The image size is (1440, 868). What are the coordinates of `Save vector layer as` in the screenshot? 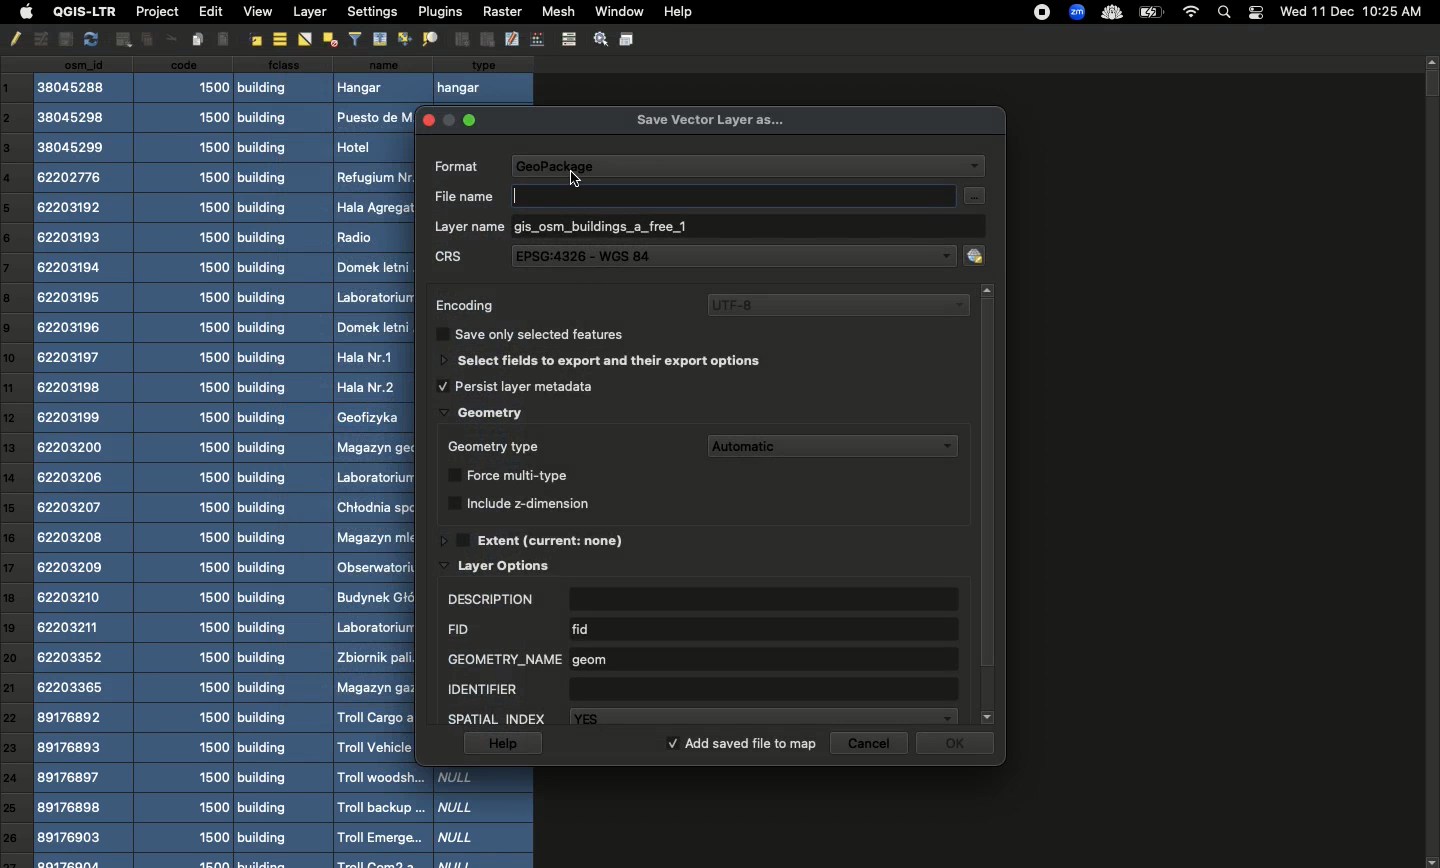 It's located at (713, 120).